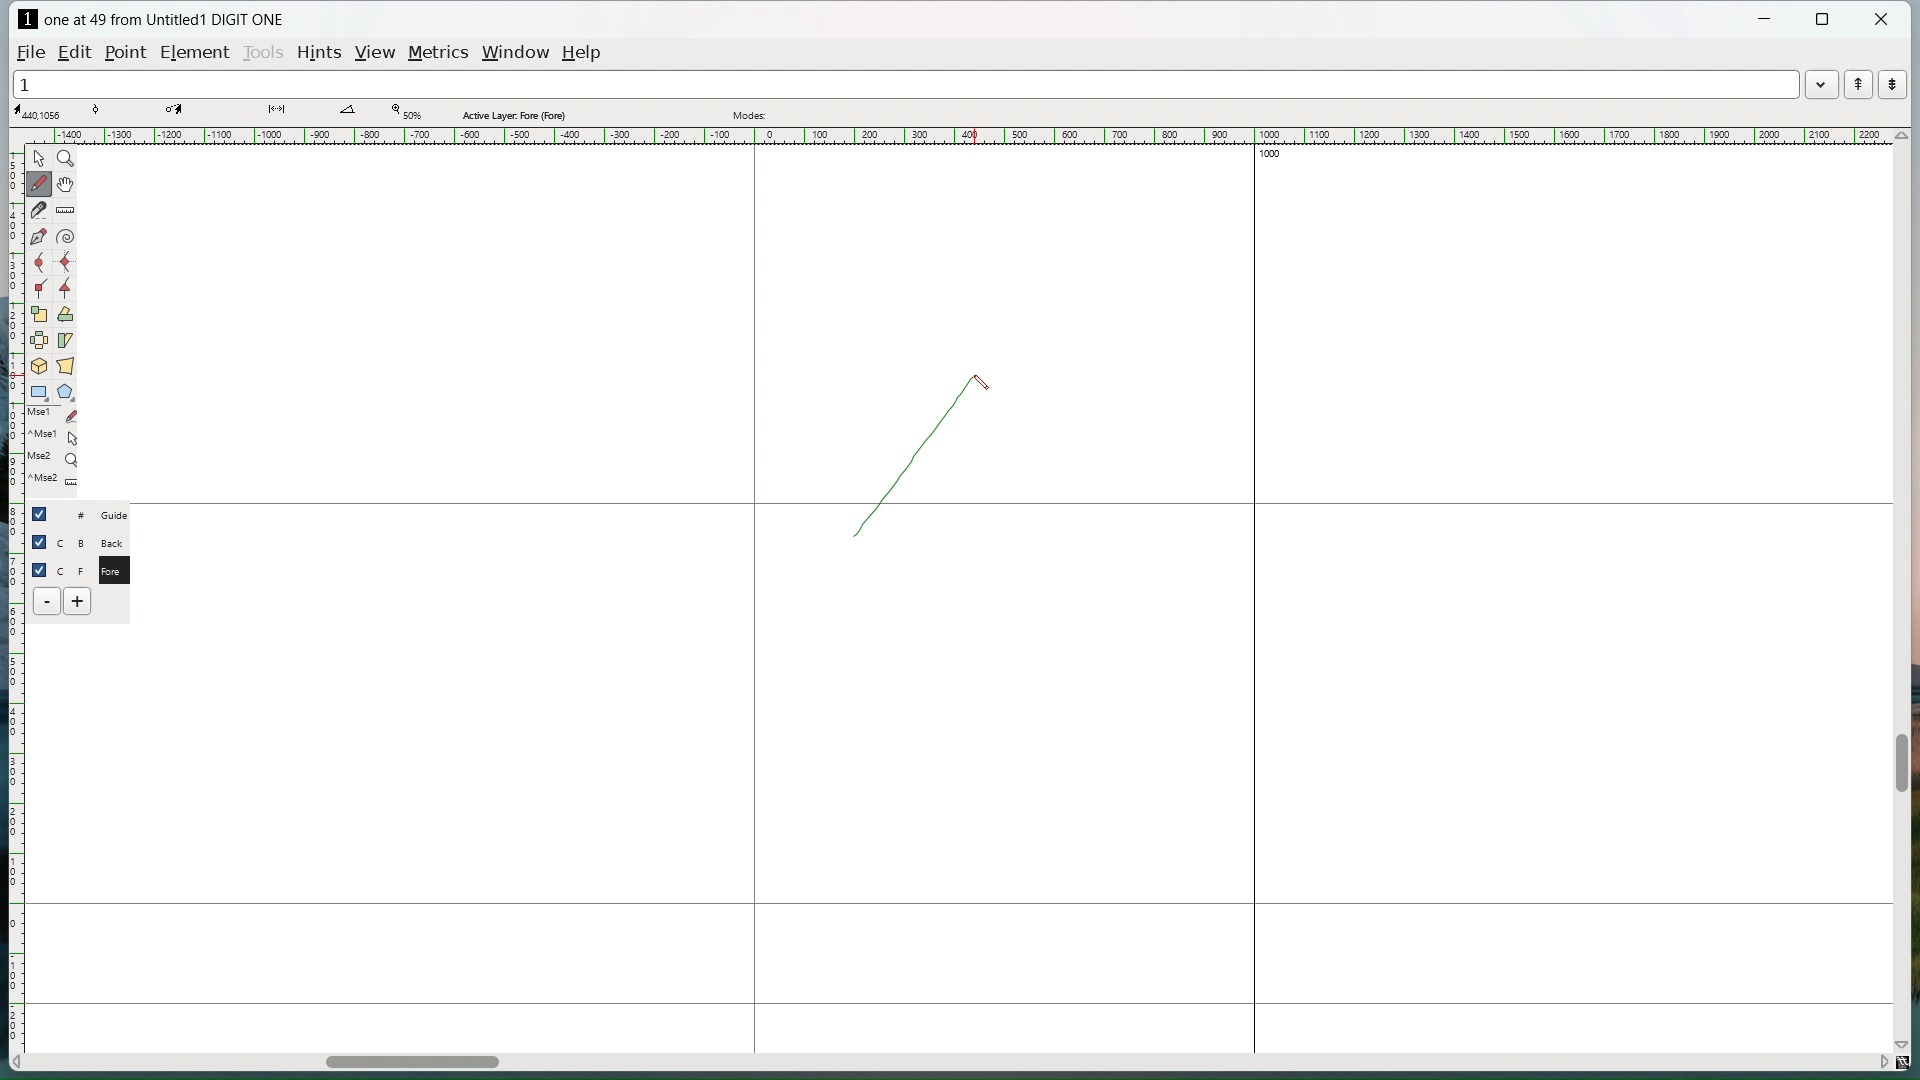 The image size is (1920, 1080). I want to click on scroll down, so click(1907, 1041).